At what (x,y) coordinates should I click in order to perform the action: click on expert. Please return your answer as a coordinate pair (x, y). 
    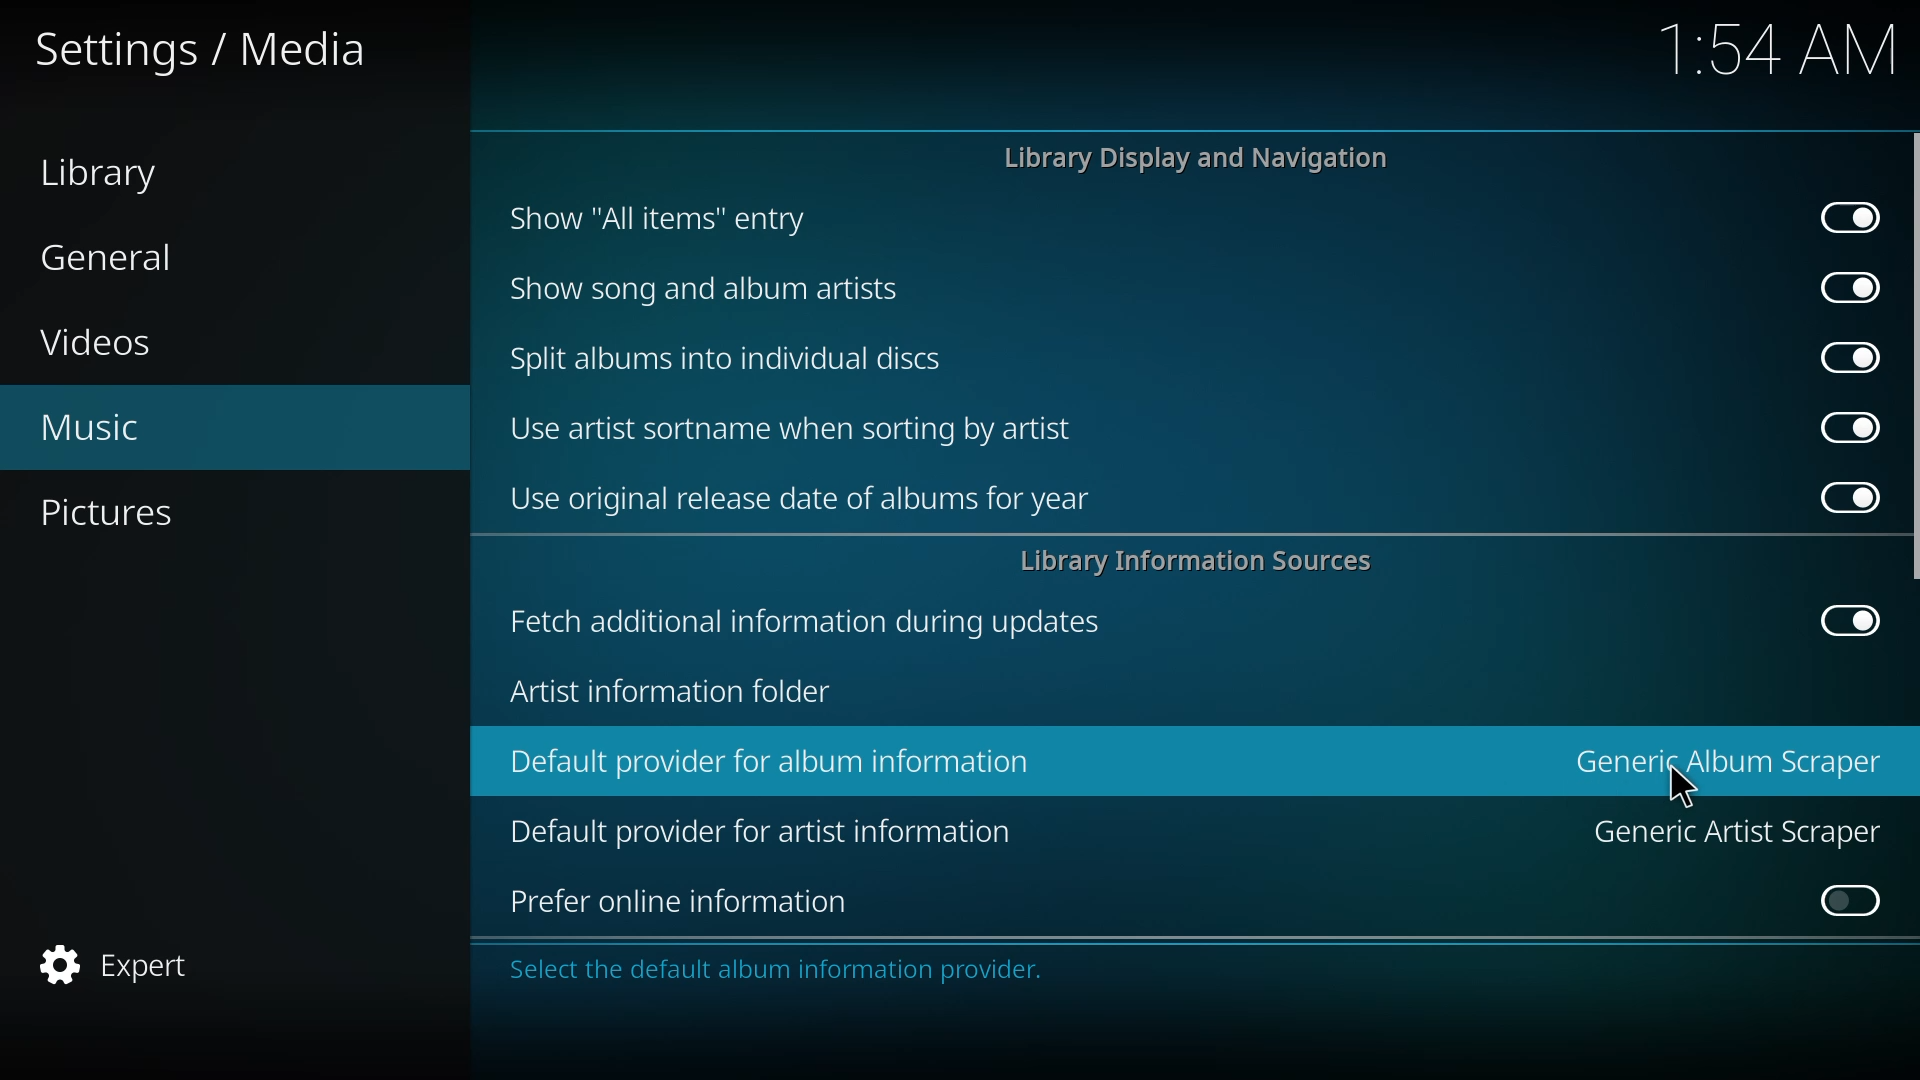
    Looking at the image, I should click on (132, 962).